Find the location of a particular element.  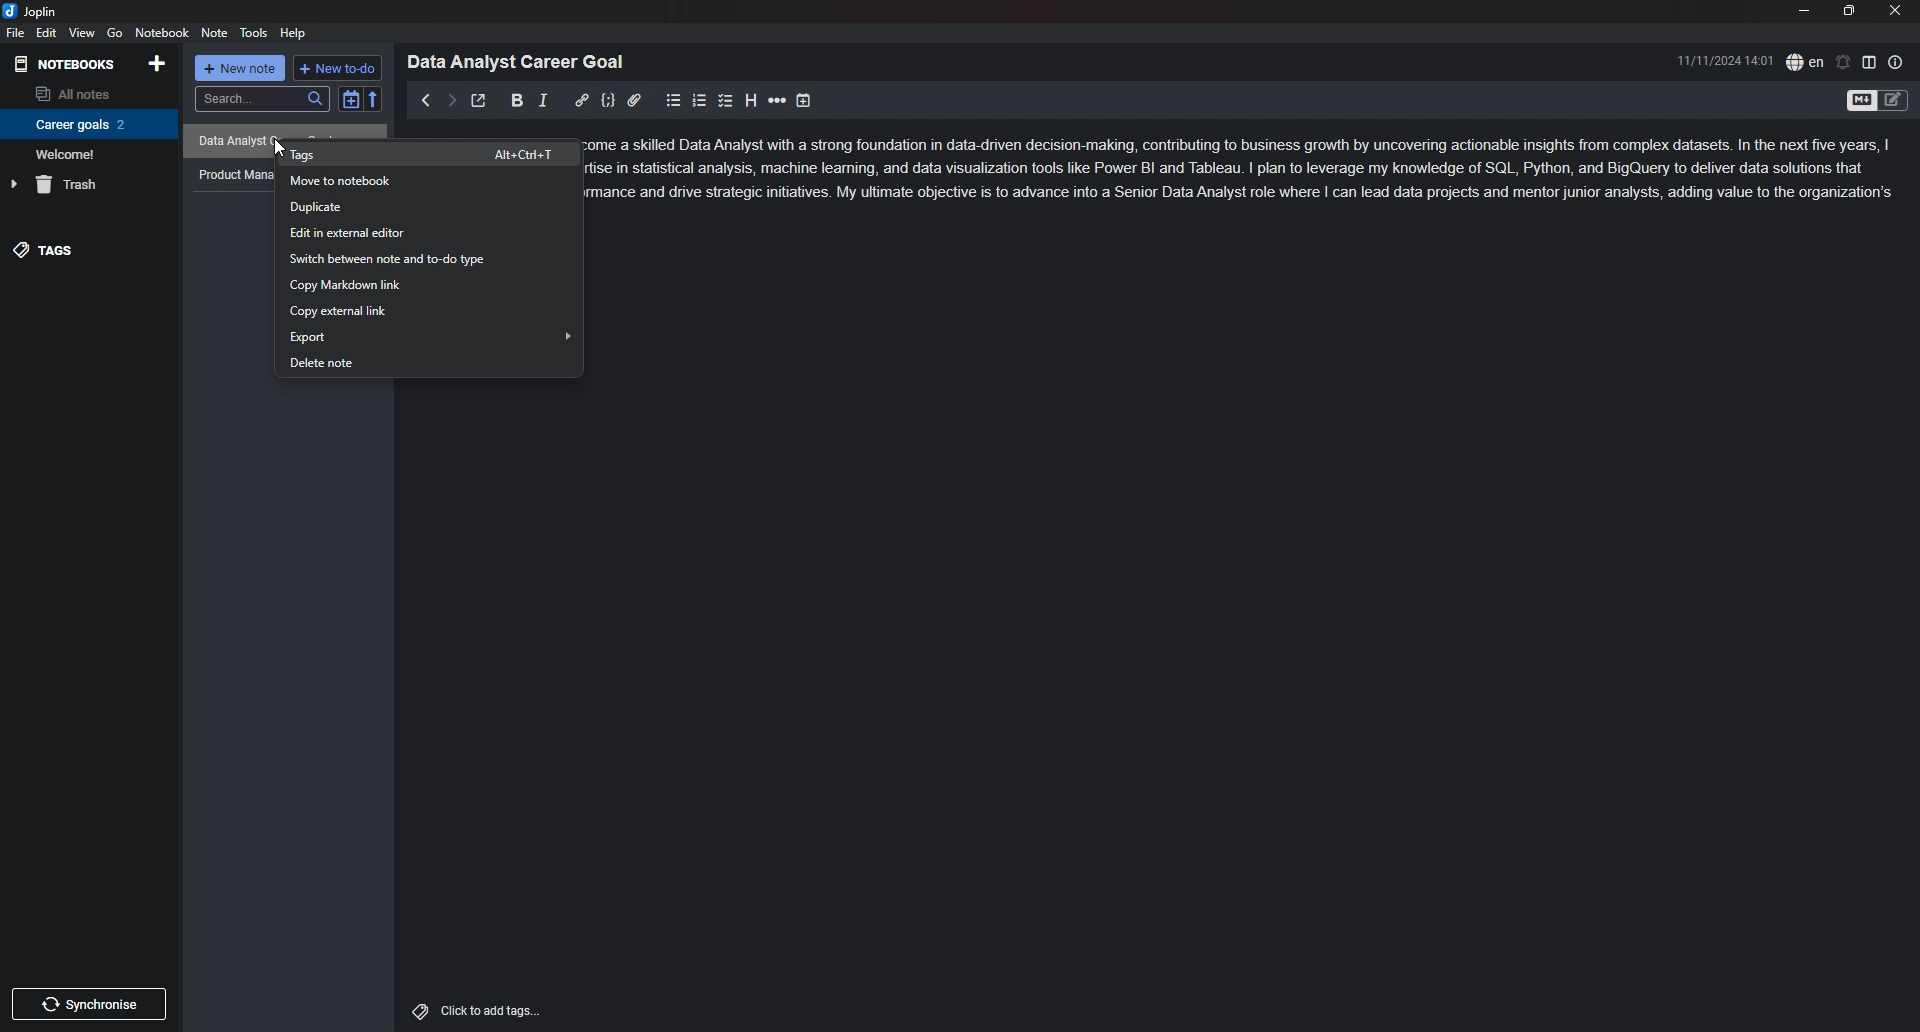

search... is located at coordinates (261, 99).